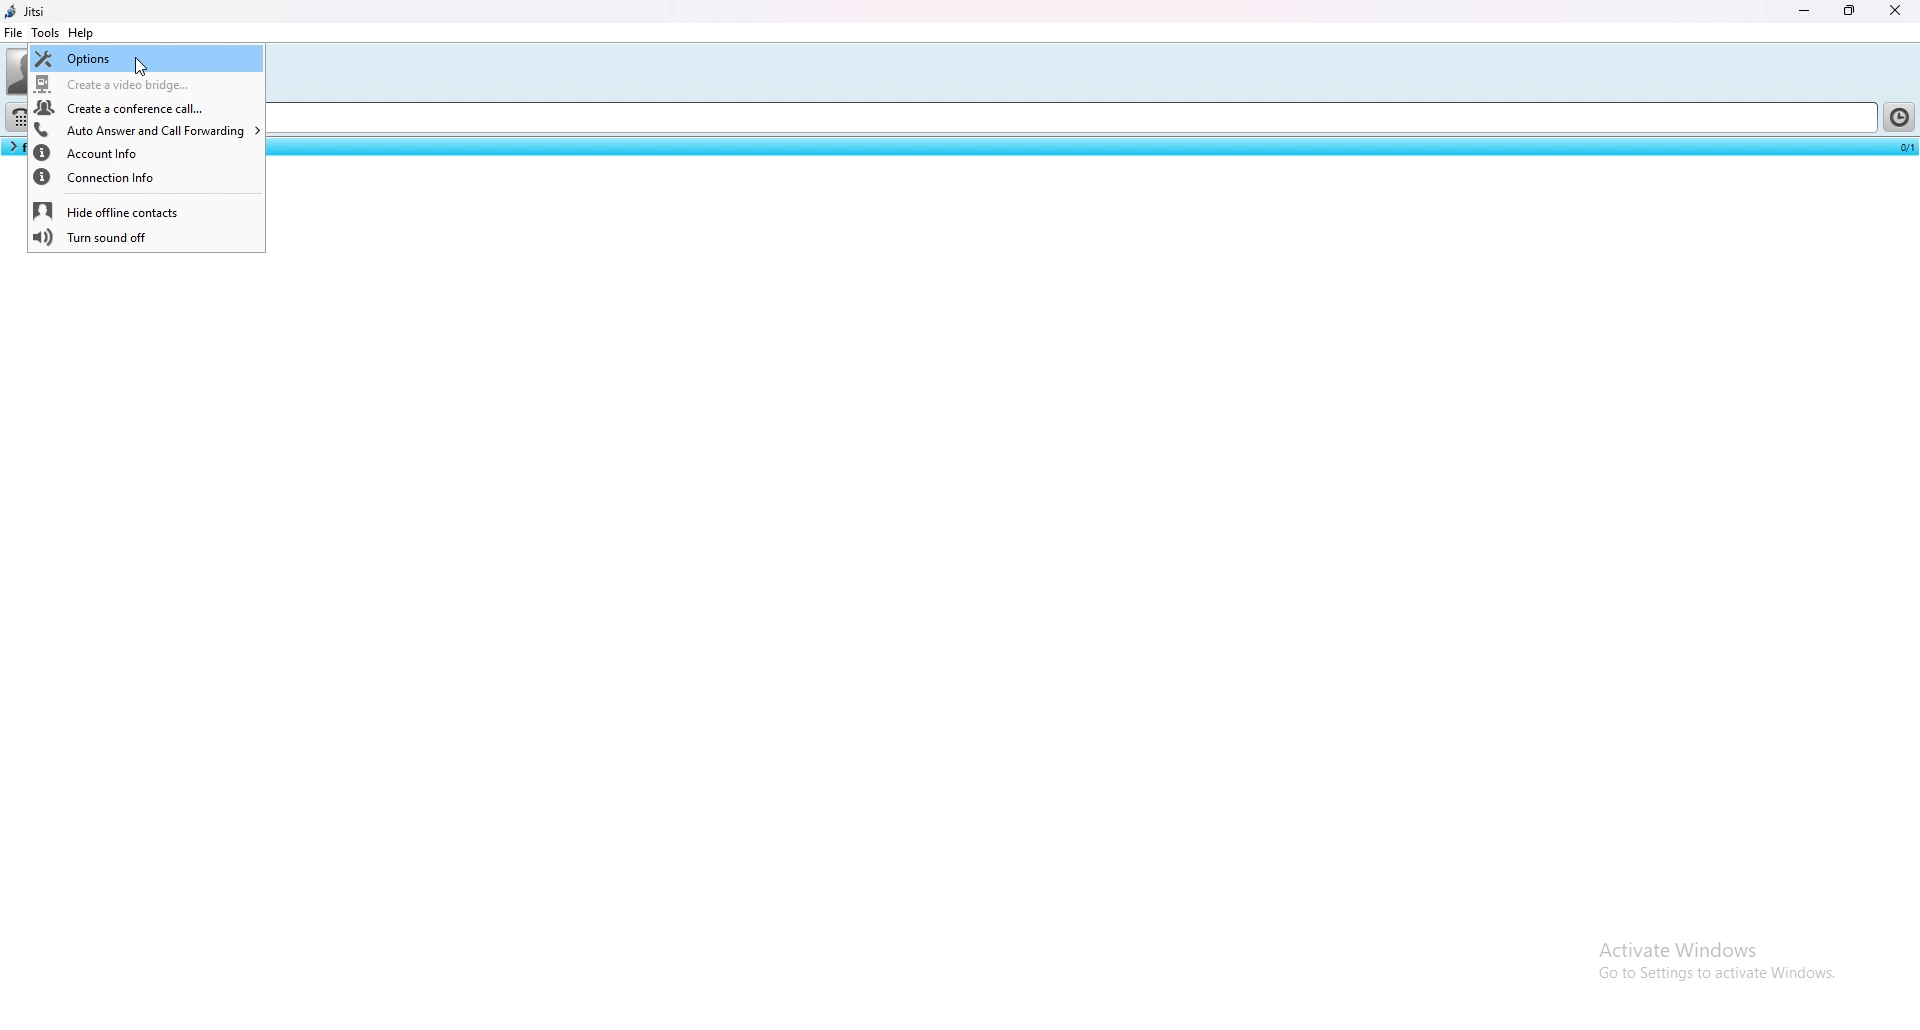  What do you see at coordinates (1716, 946) in the screenshot?
I see `Activate windows` at bounding box center [1716, 946].